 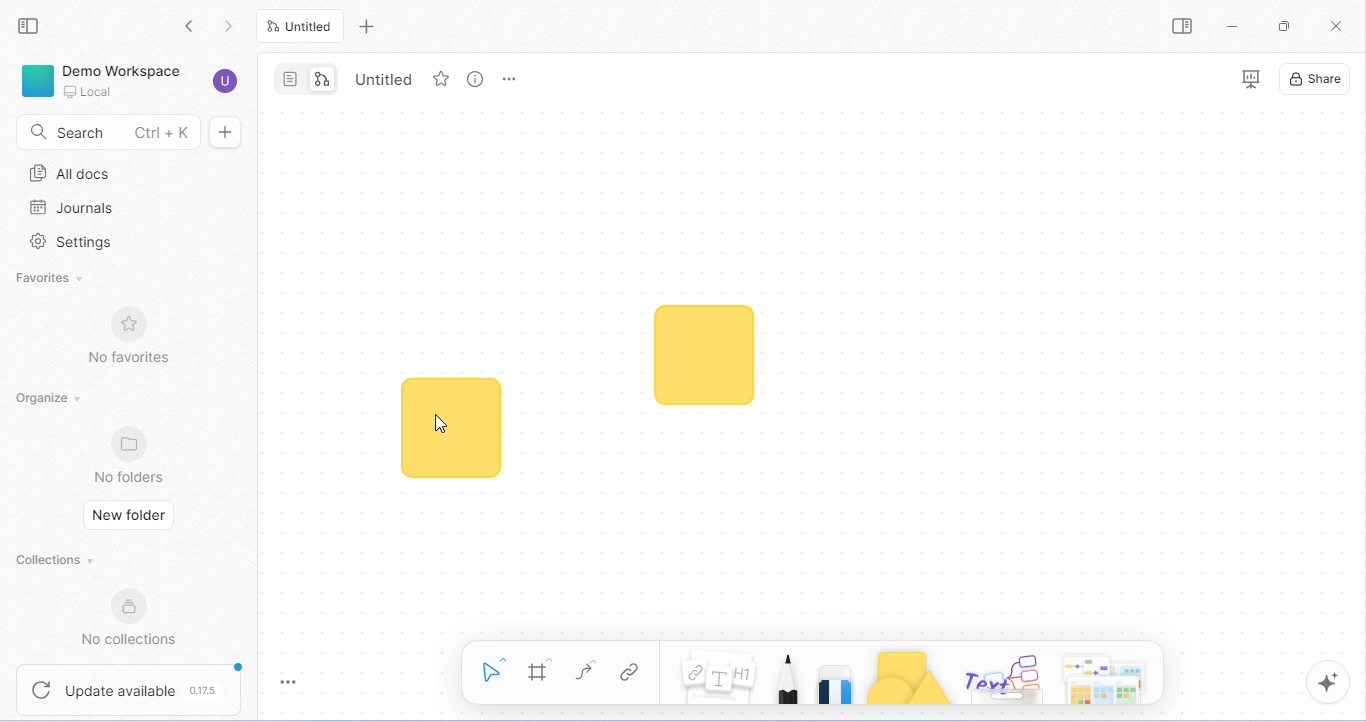 I want to click on shape, so click(x=703, y=355).